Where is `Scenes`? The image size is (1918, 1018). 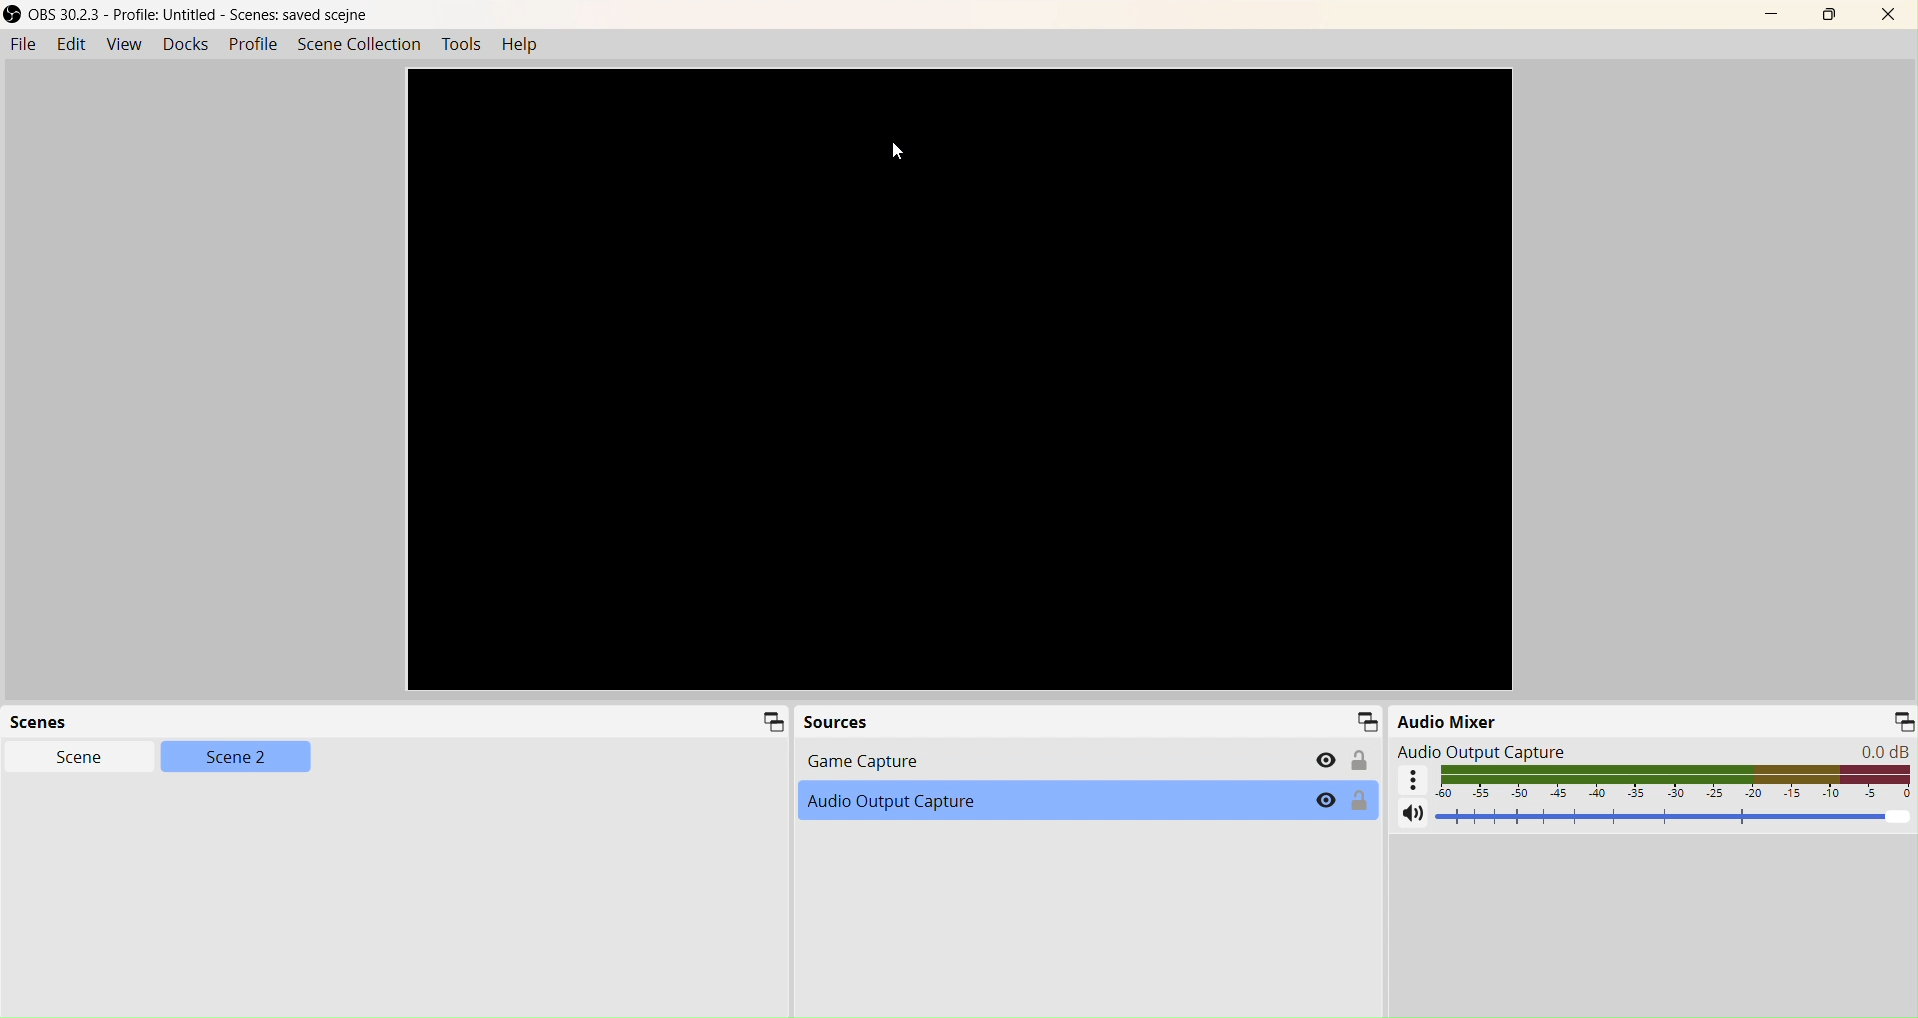 Scenes is located at coordinates (396, 723).